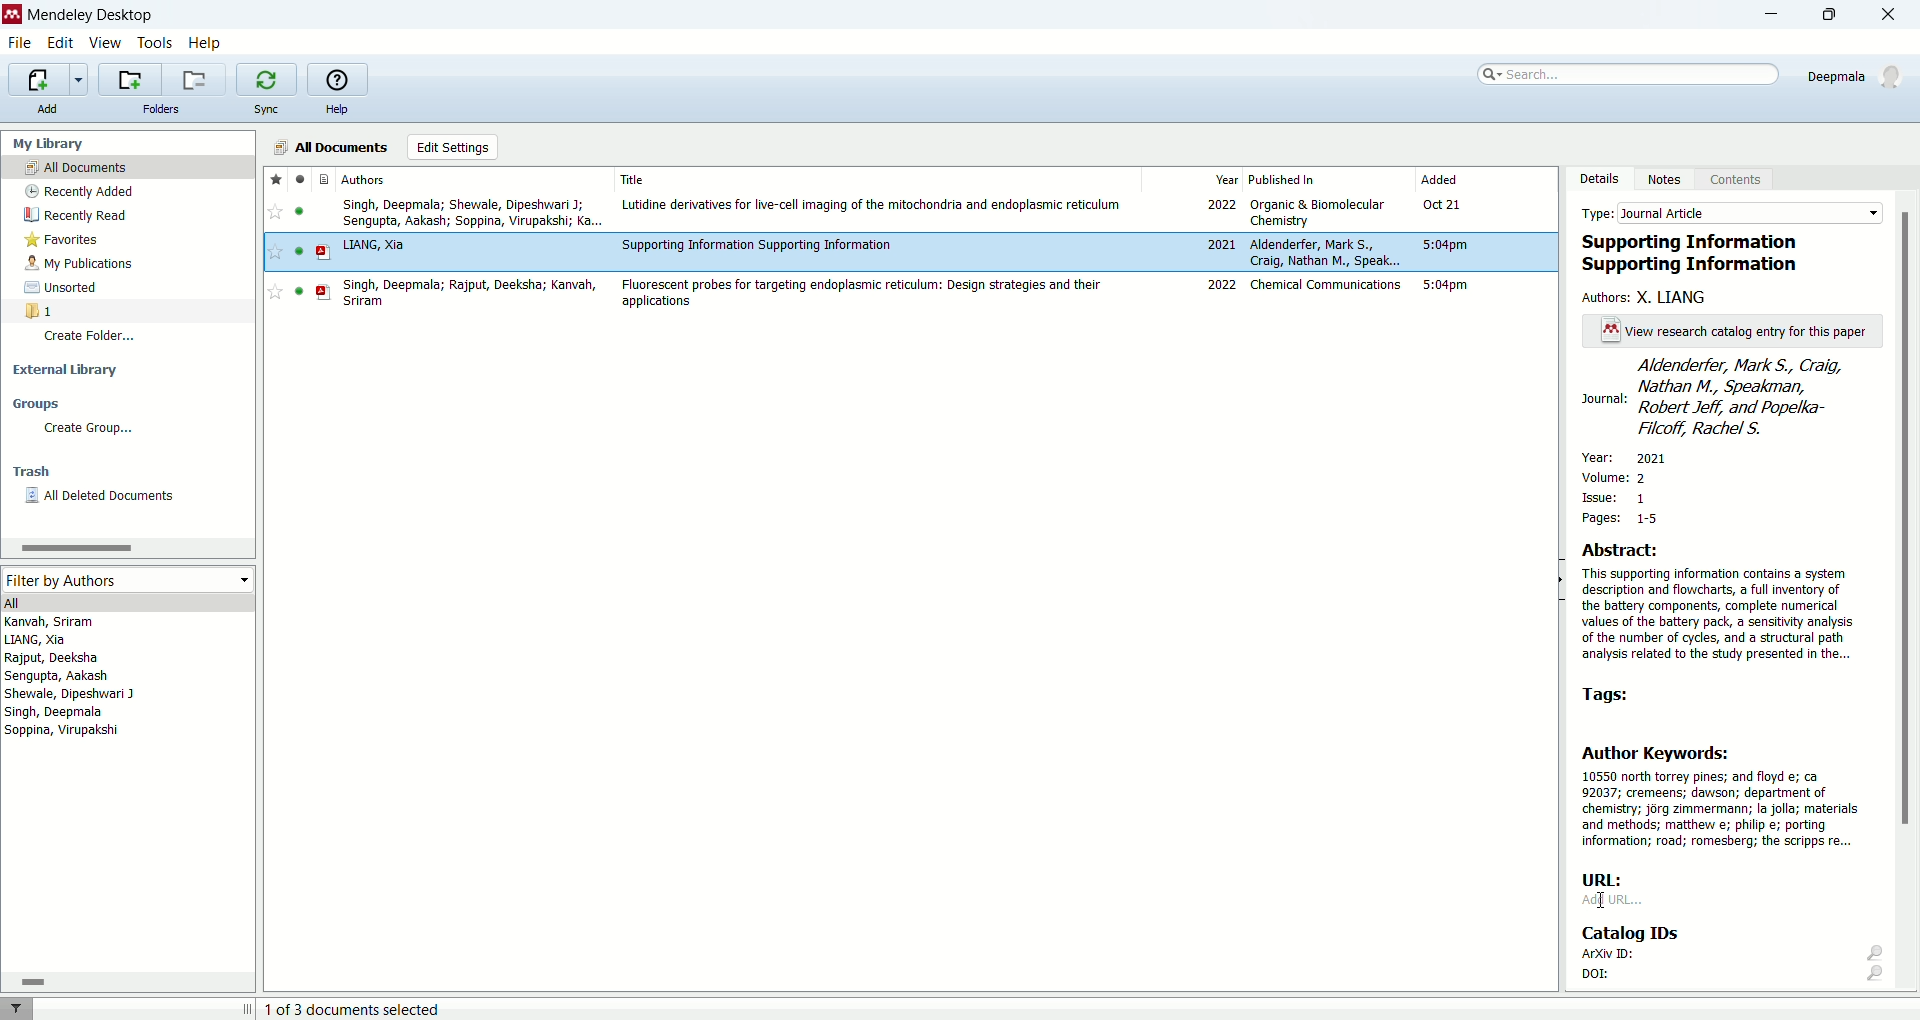 The width and height of the screenshot is (1920, 1020). Describe the element at coordinates (323, 178) in the screenshot. I see `document type` at that location.